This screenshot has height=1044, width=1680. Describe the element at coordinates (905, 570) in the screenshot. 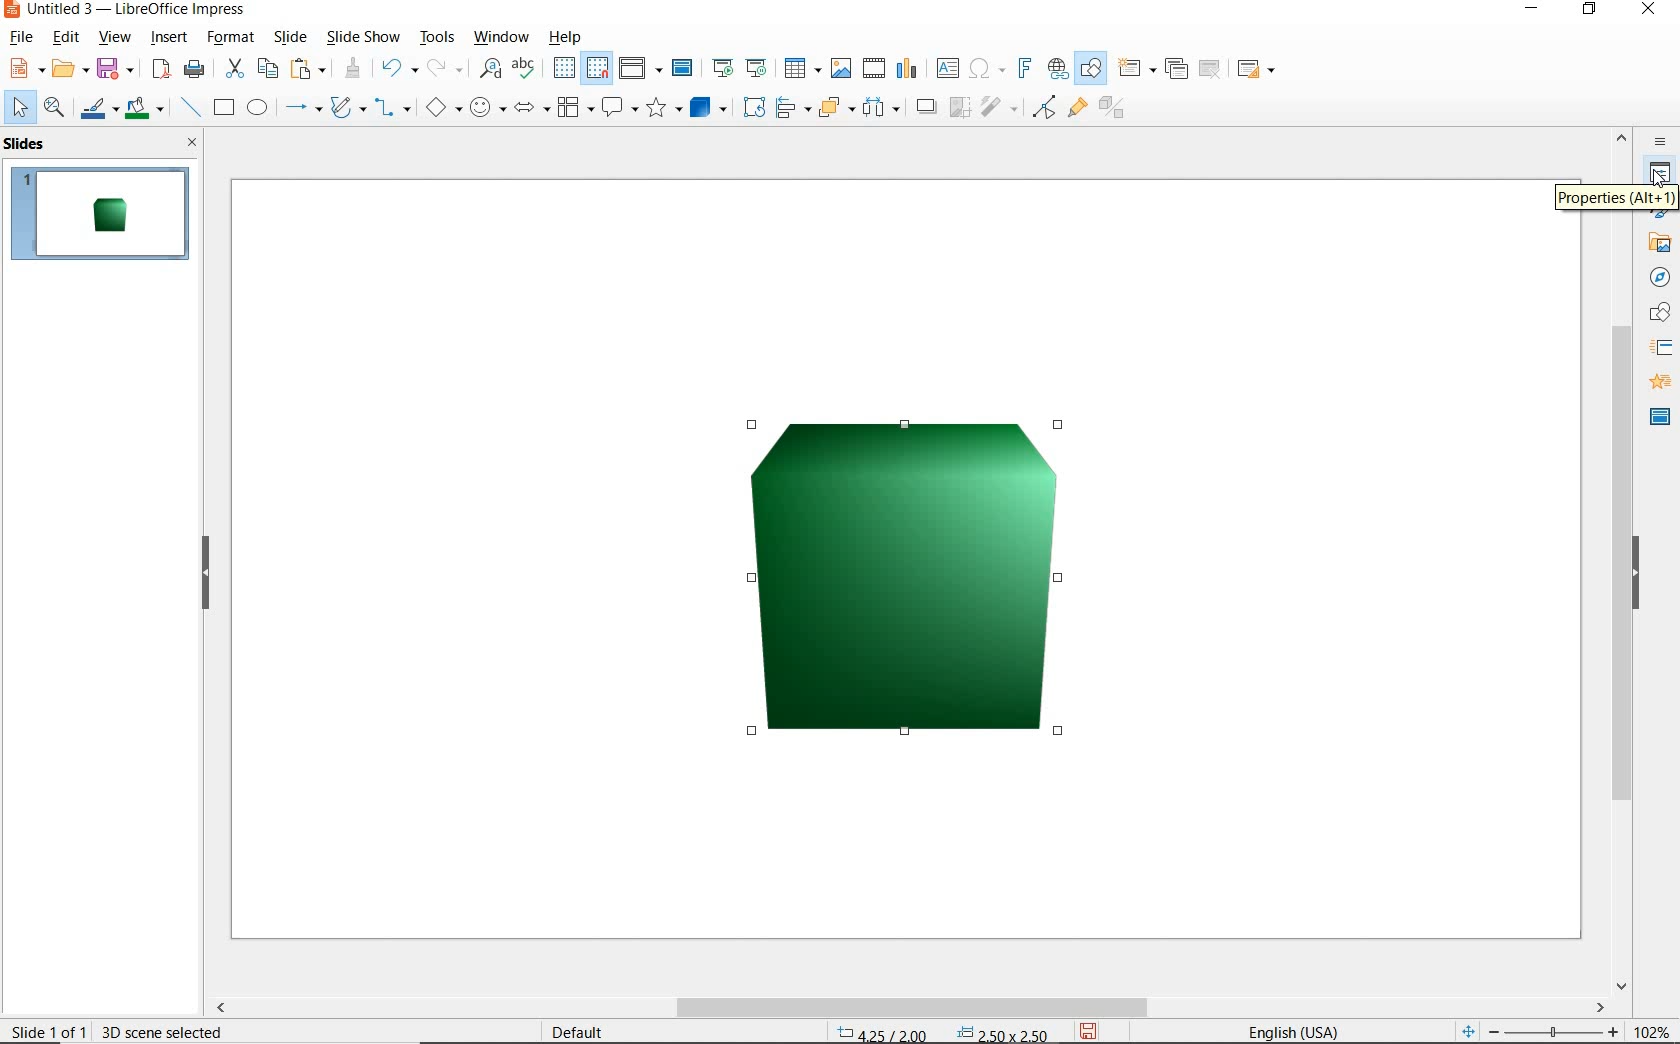

I see `IMAGE` at that location.